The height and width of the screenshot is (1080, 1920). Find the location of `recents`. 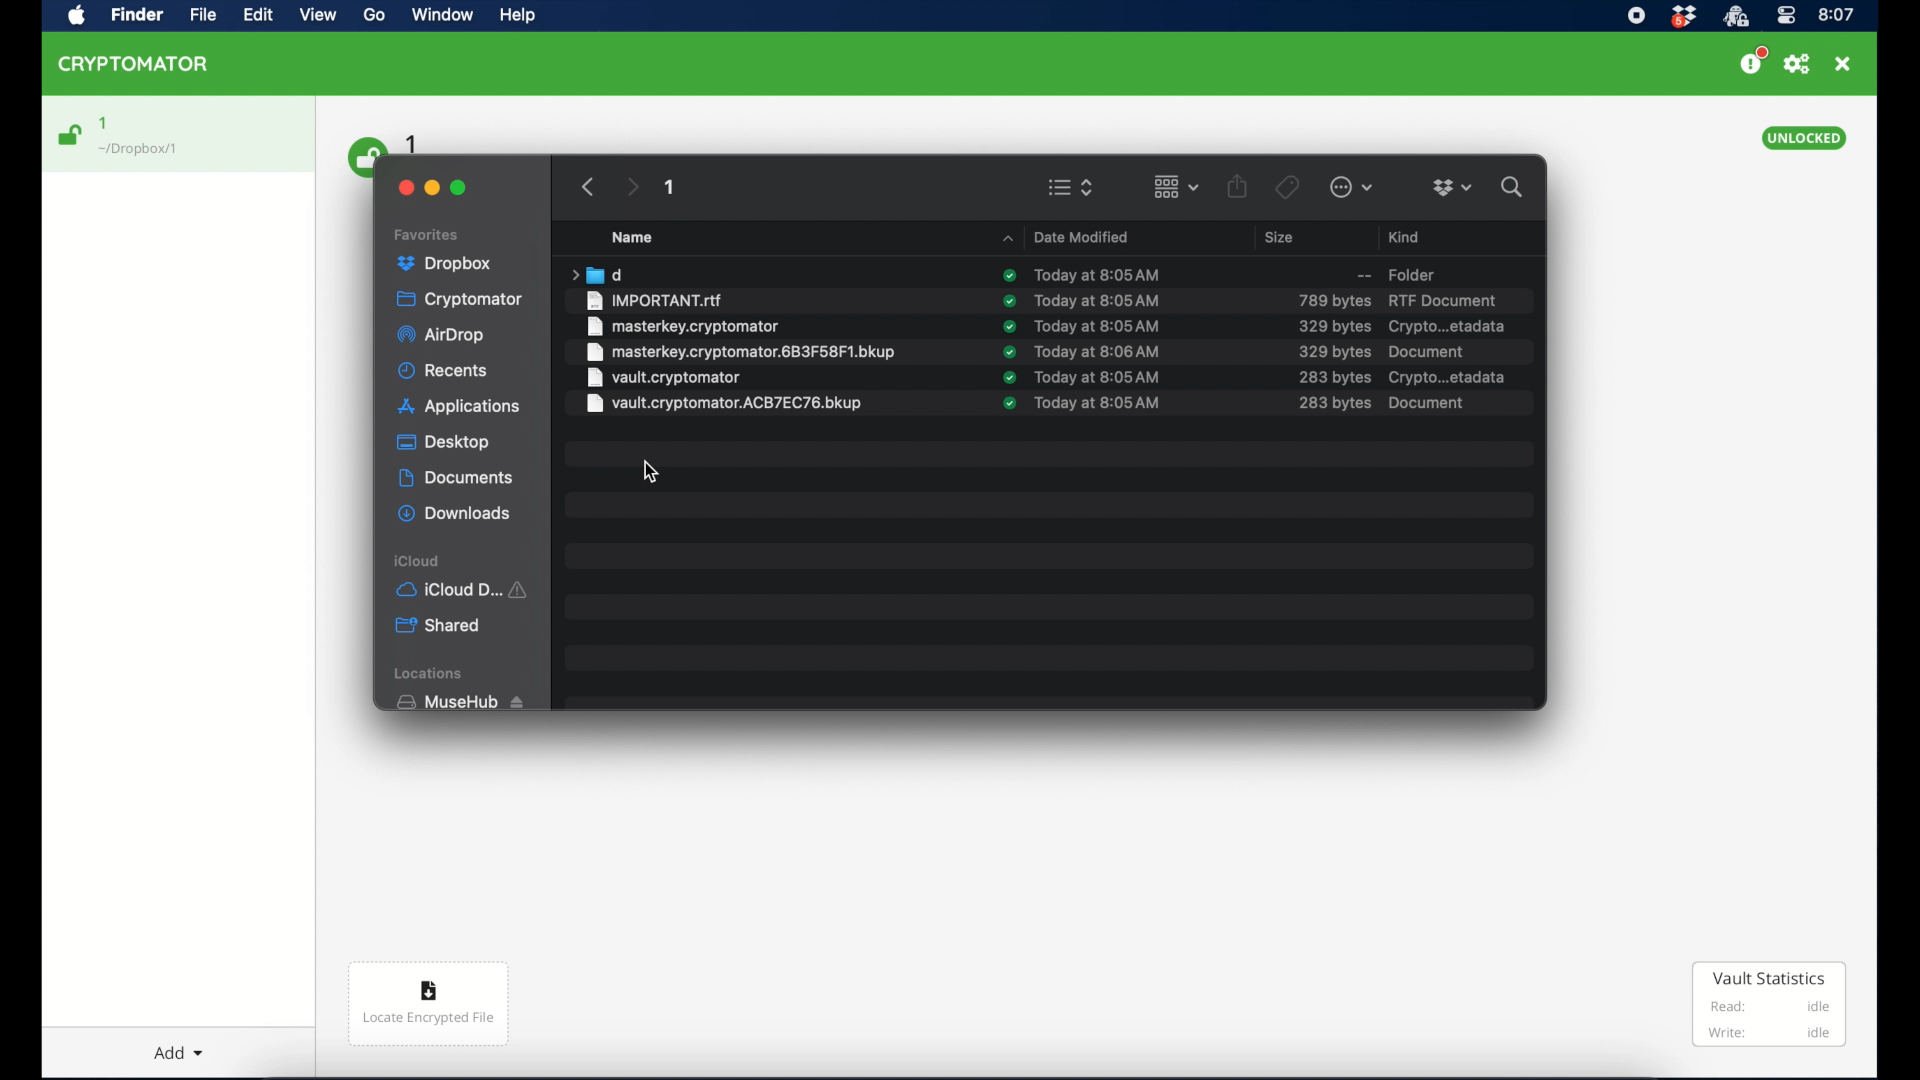

recents is located at coordinates (444, 371).